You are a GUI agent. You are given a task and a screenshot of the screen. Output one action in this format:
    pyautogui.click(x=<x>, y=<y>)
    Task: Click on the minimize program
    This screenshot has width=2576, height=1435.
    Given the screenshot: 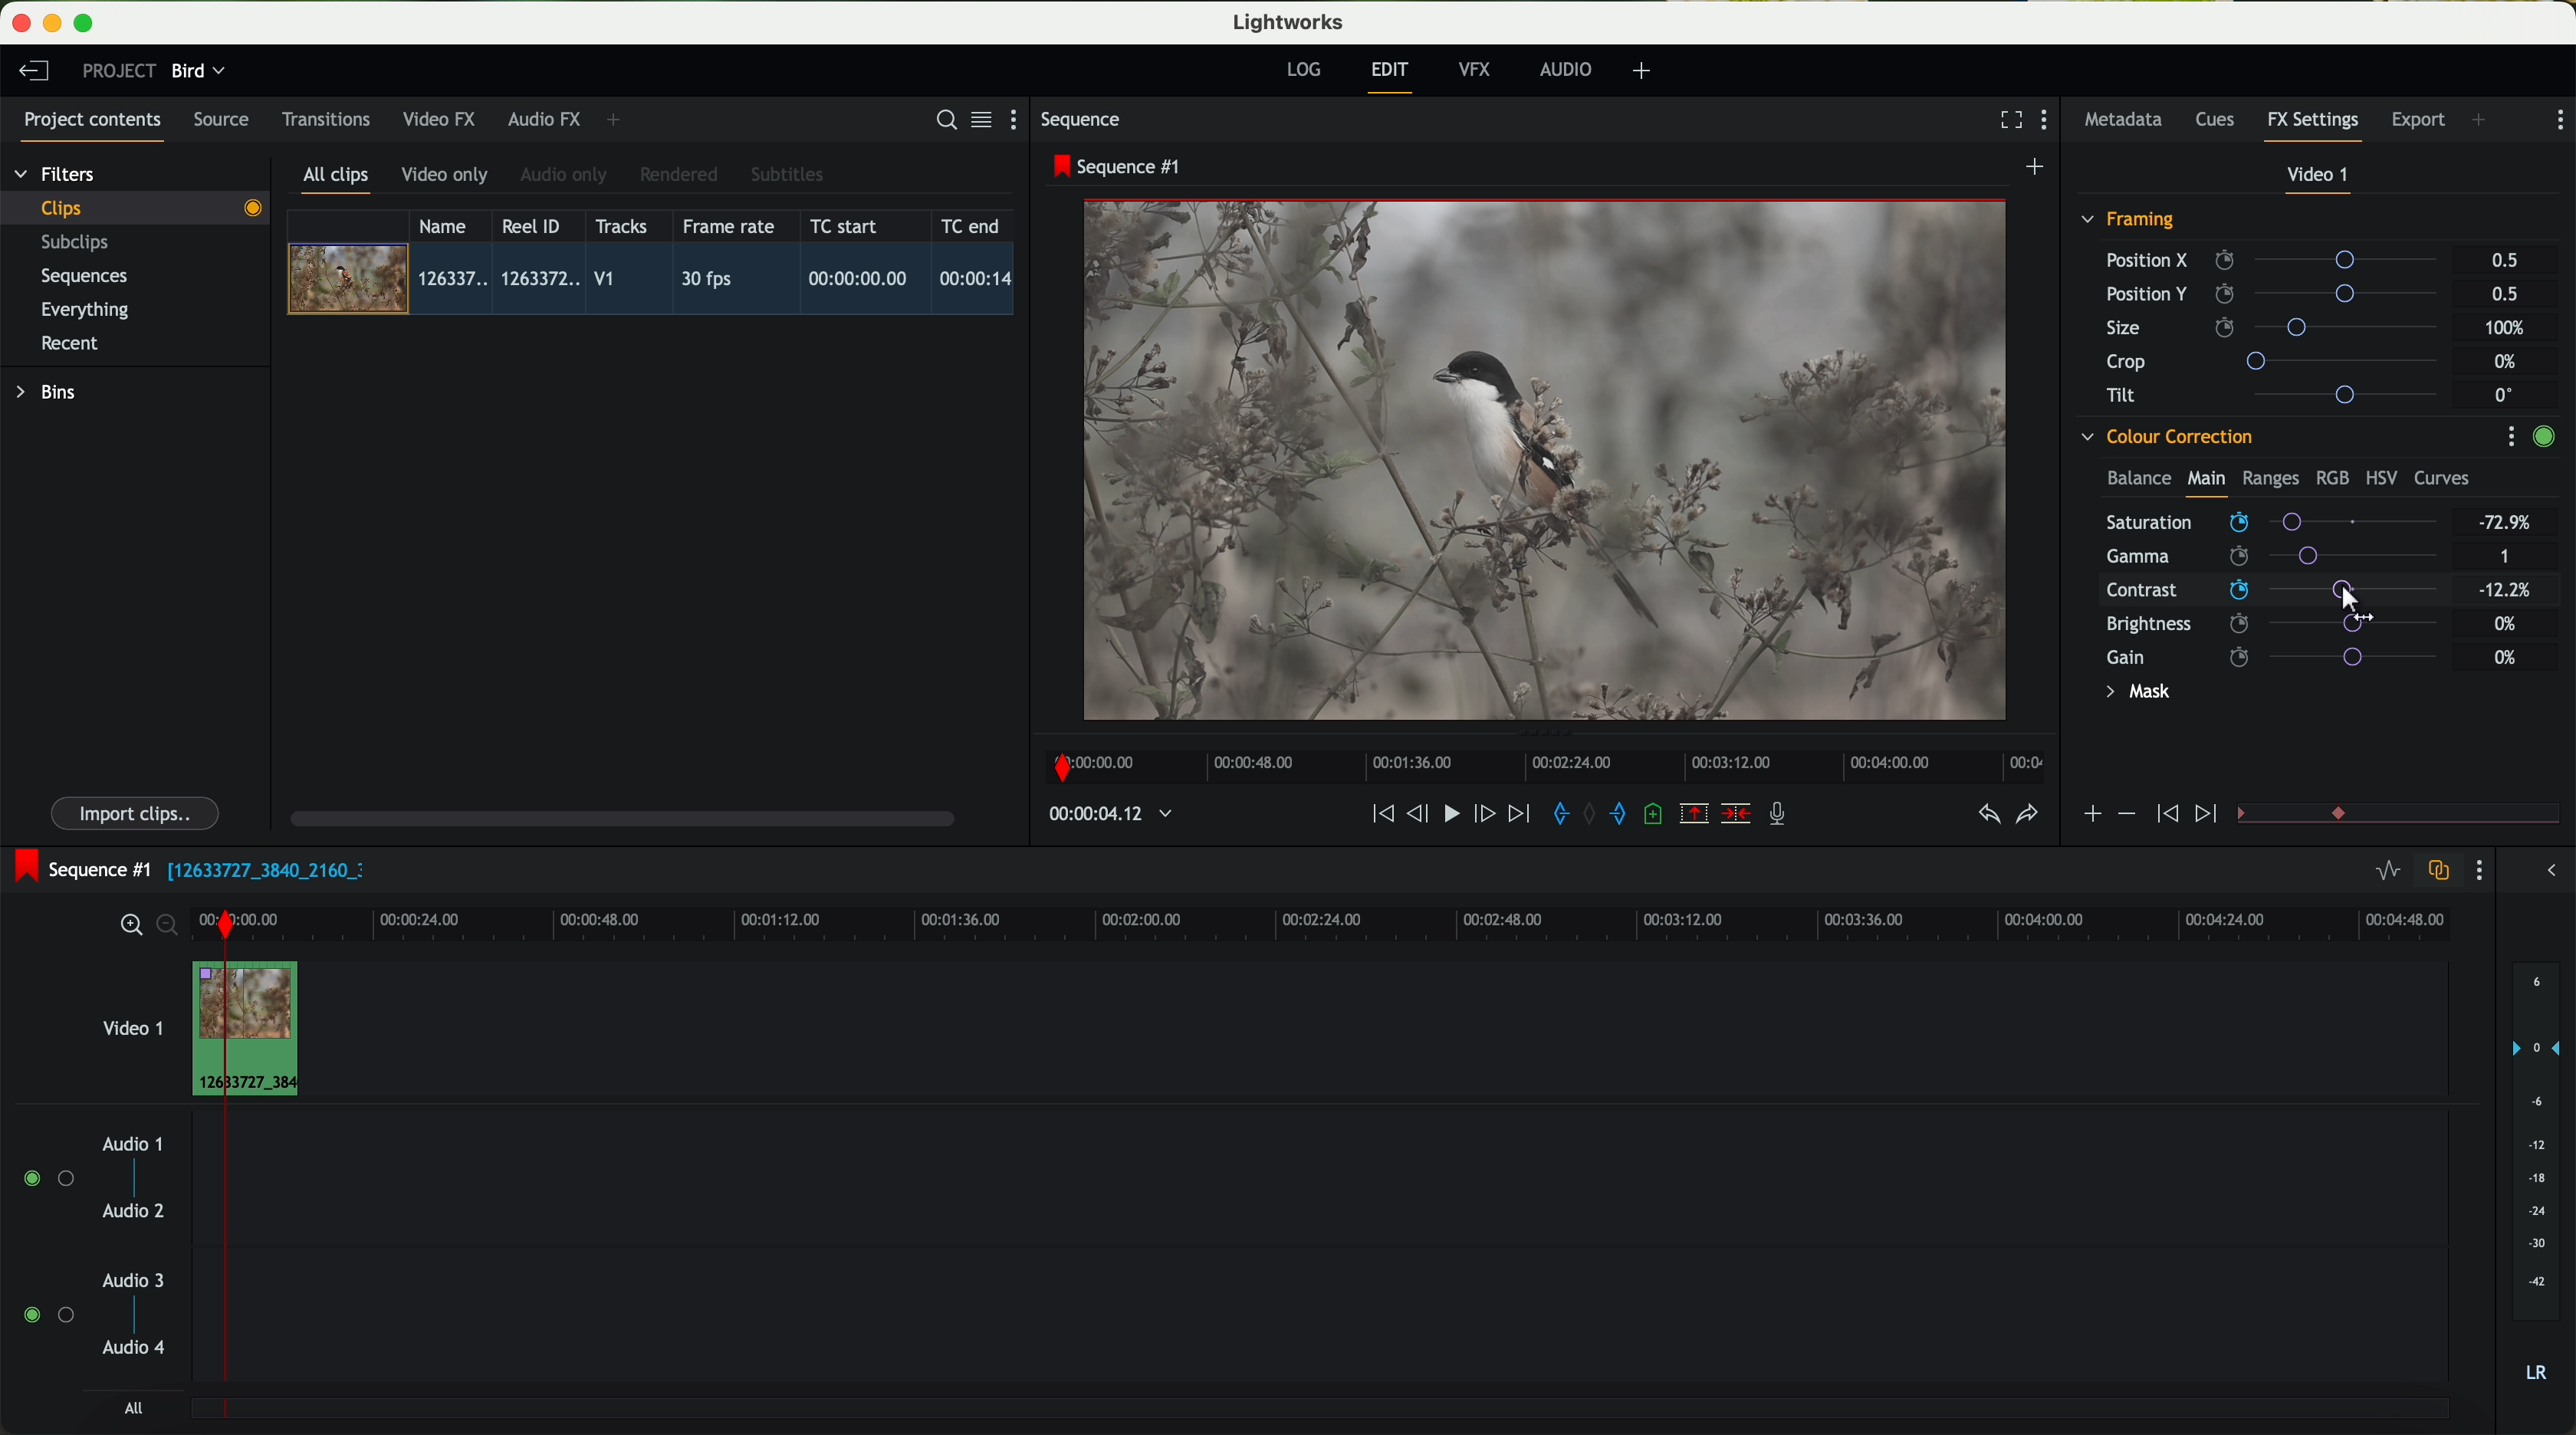 What is the action you would take?
    pyautogui.click(x=56, y=24)
    